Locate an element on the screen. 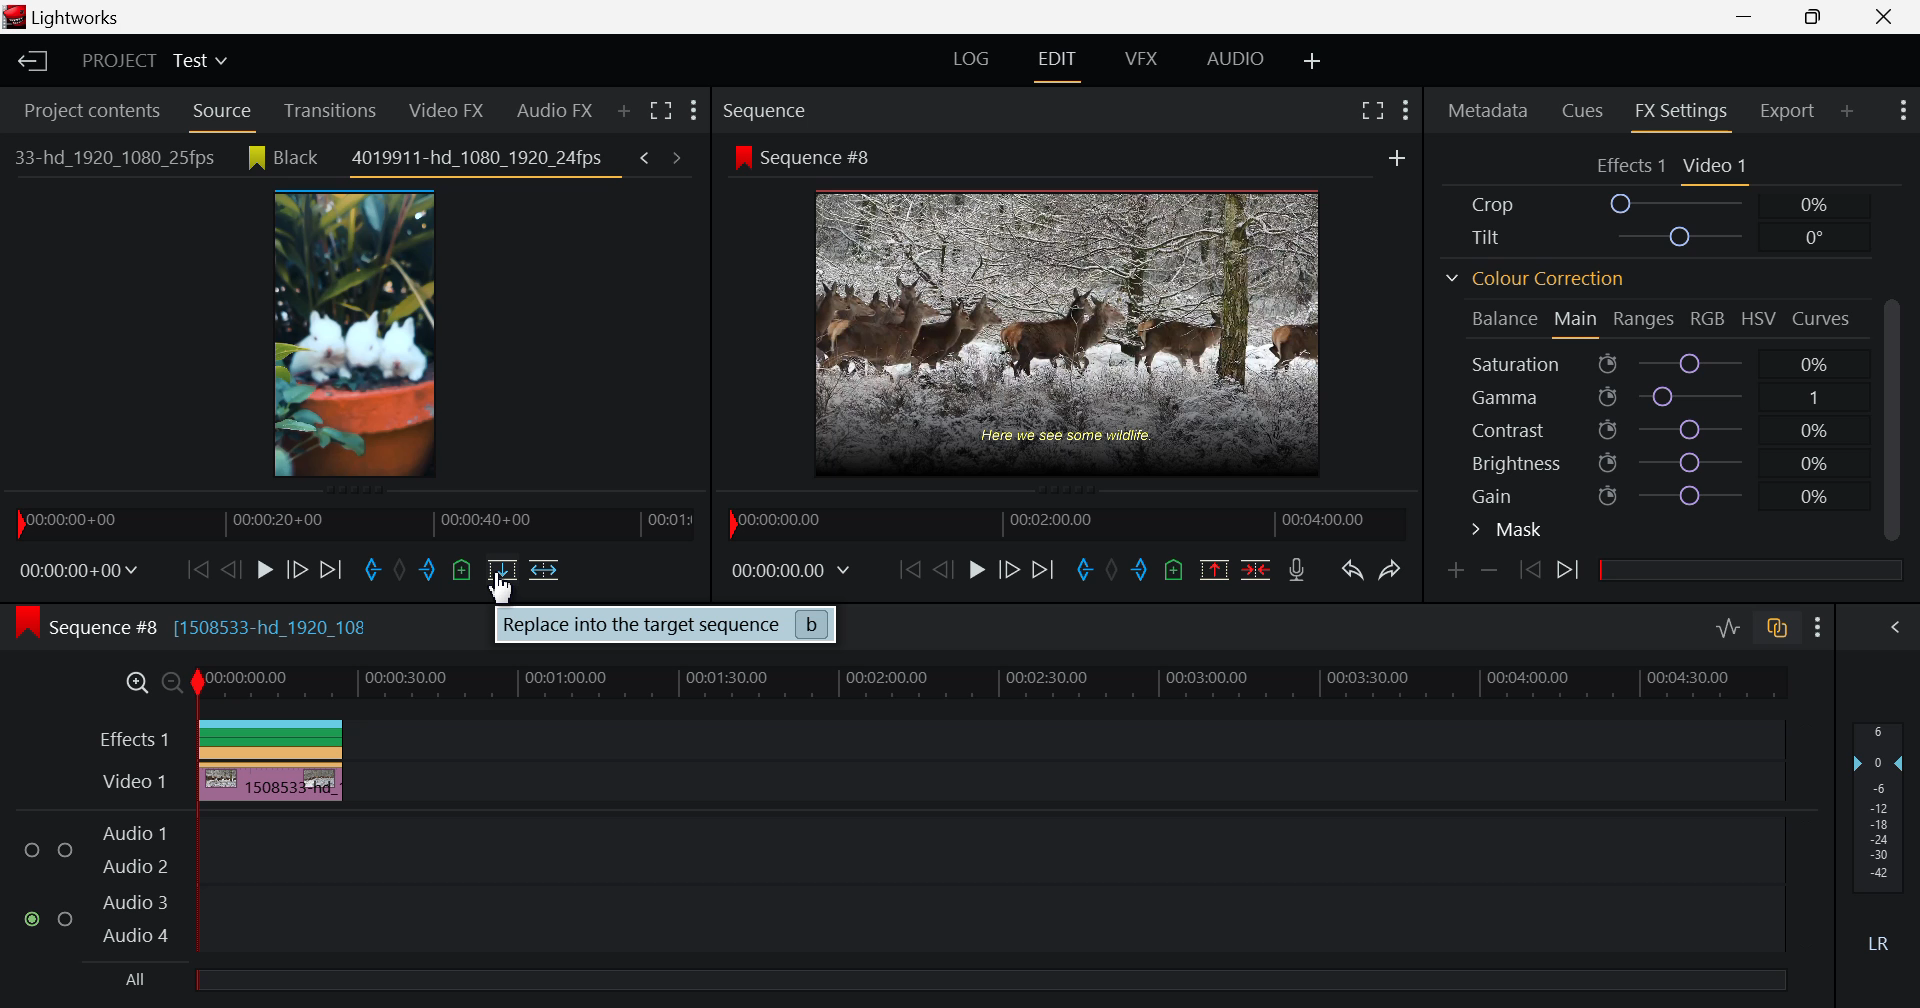  Restore Down is located at coordinates (1750, 17).